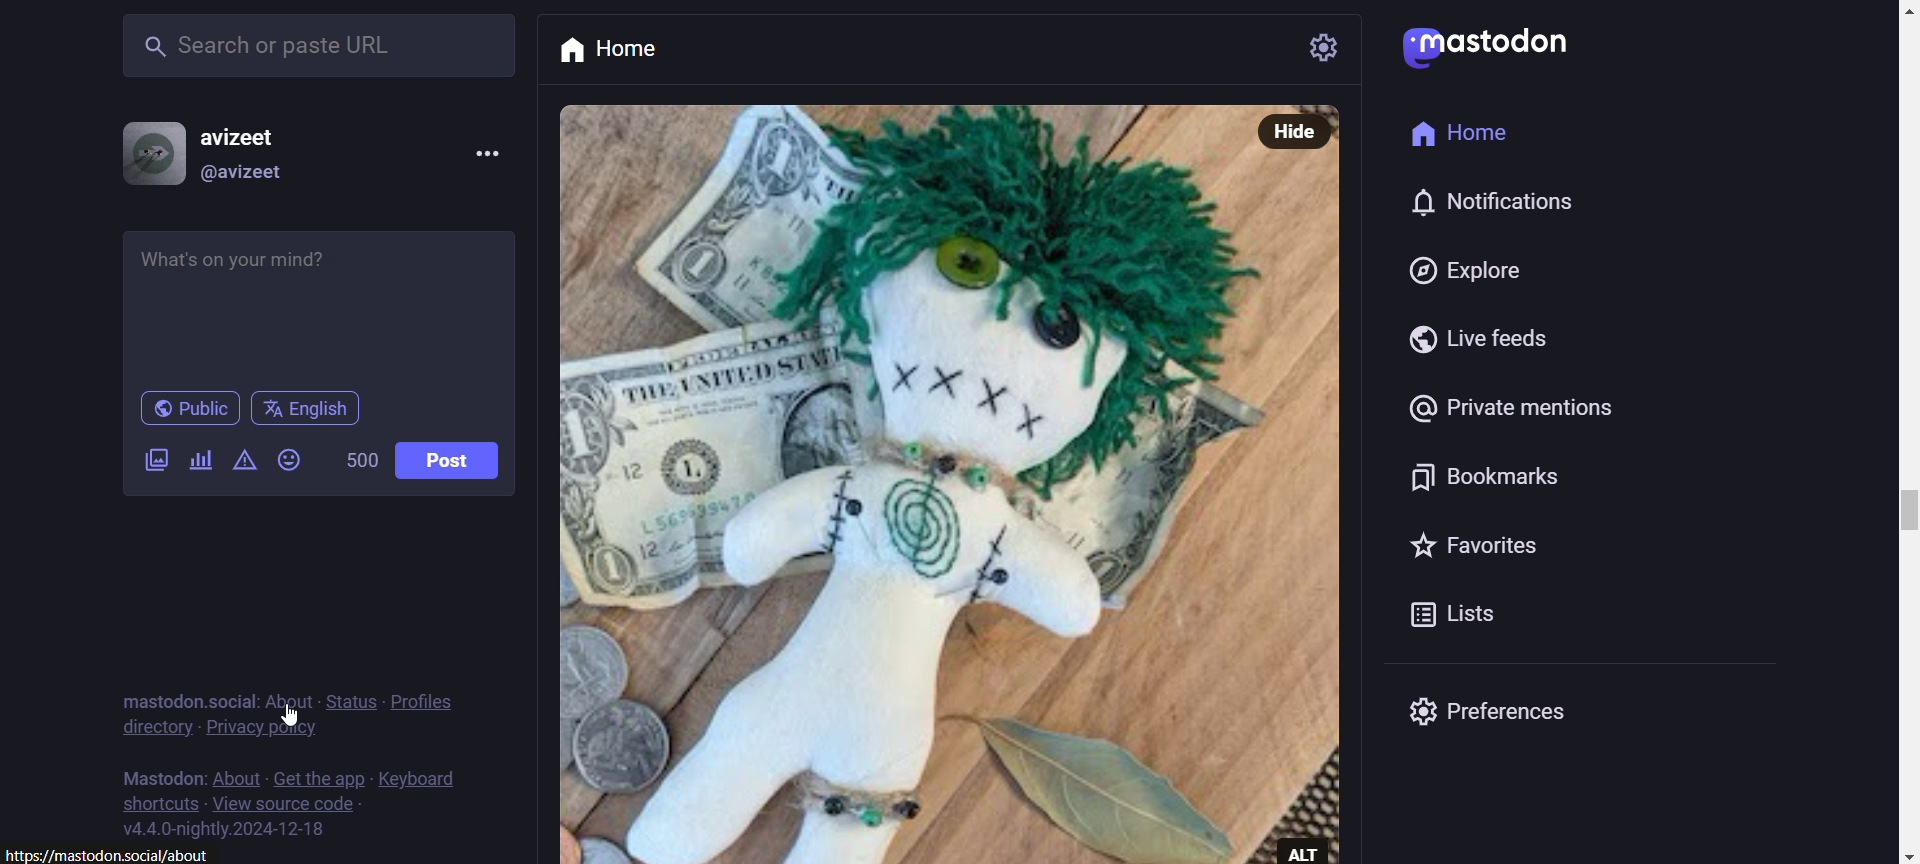  Describe the element at coordinates (1508, 411) in the screenshot. I see `private mentions` at that location.